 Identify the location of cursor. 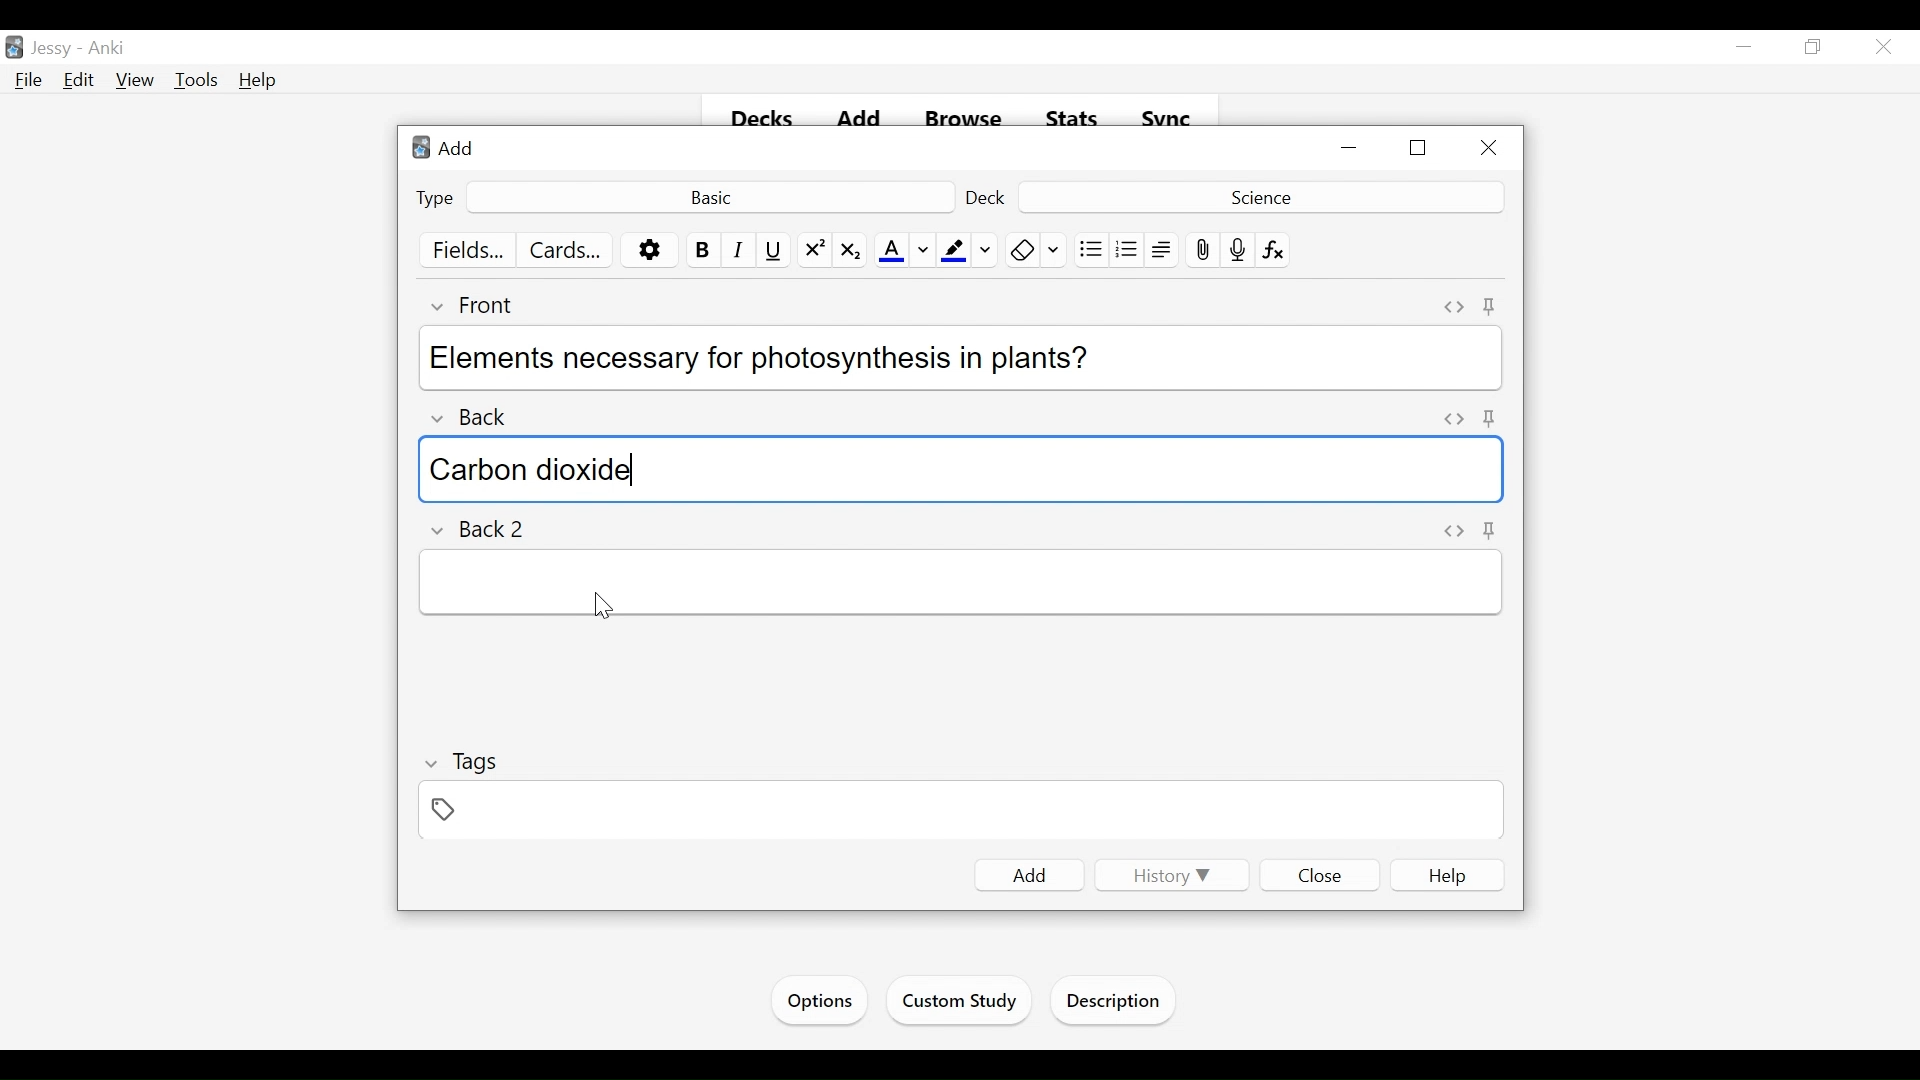
(601, 605).